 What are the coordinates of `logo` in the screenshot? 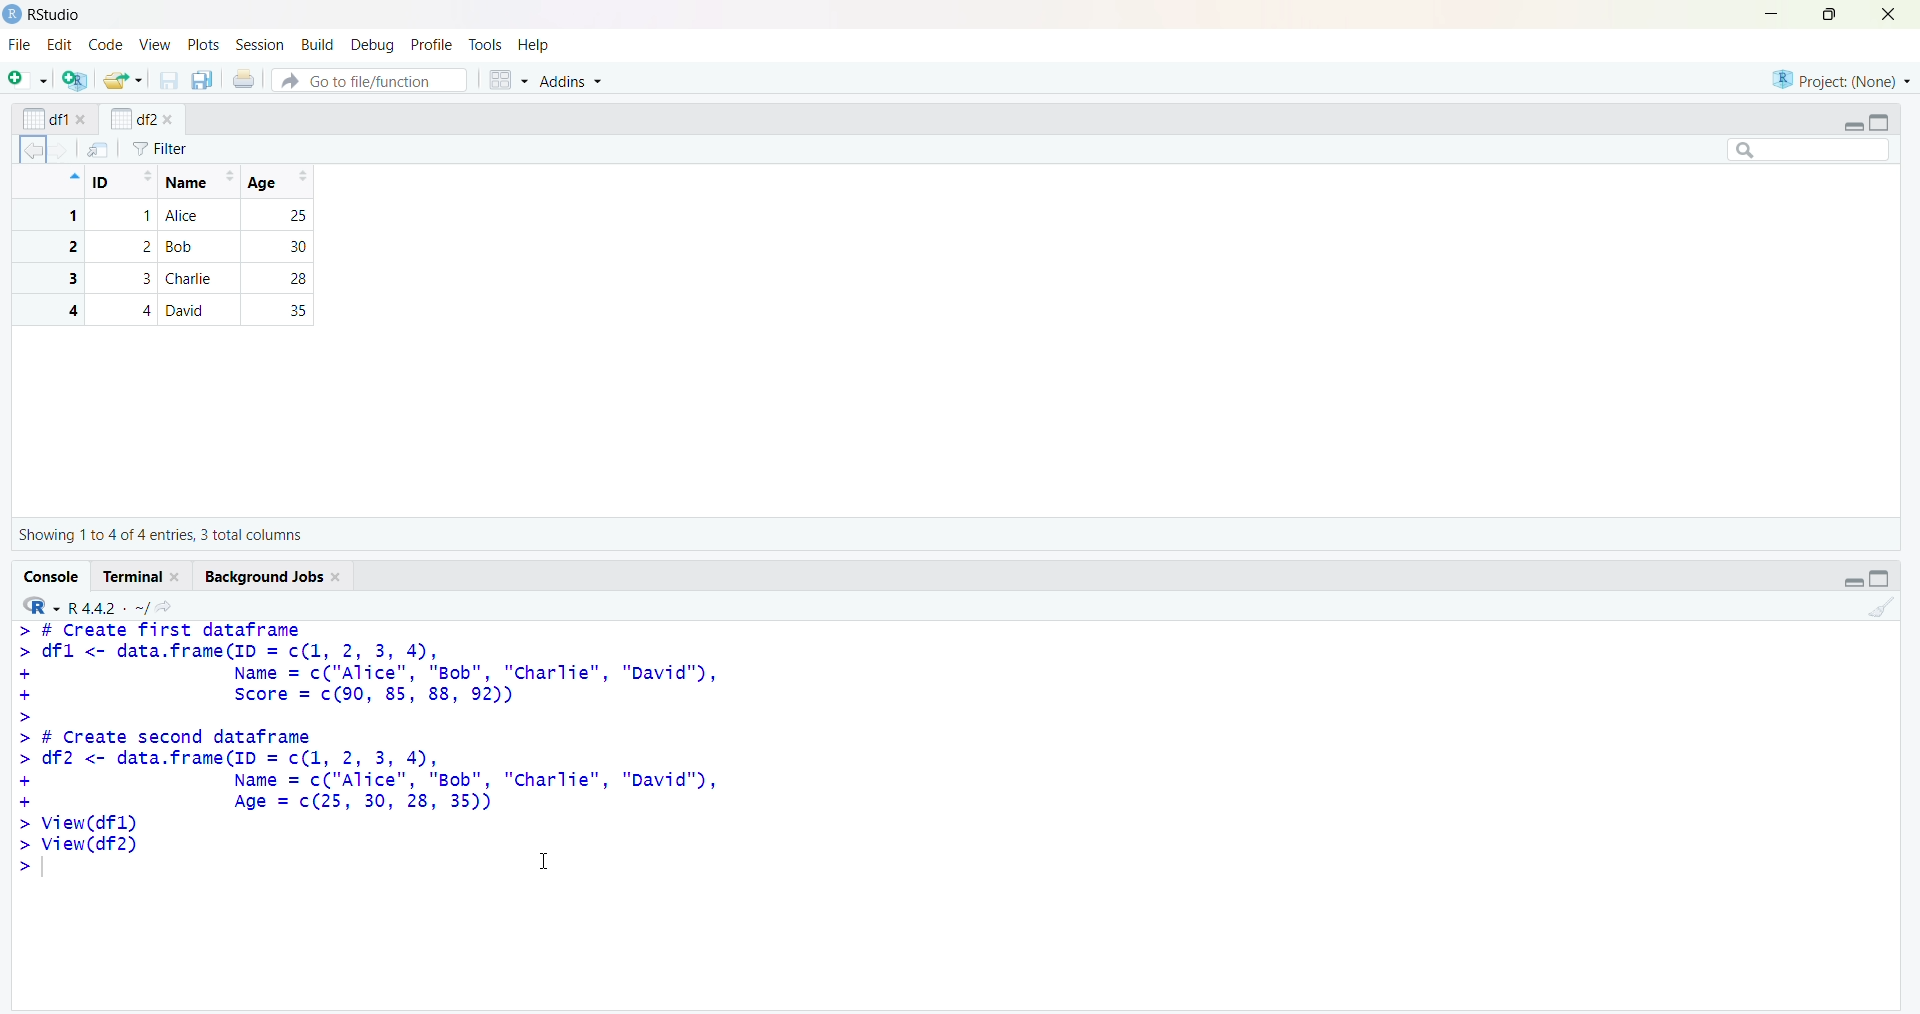 It's located at (14, 15).